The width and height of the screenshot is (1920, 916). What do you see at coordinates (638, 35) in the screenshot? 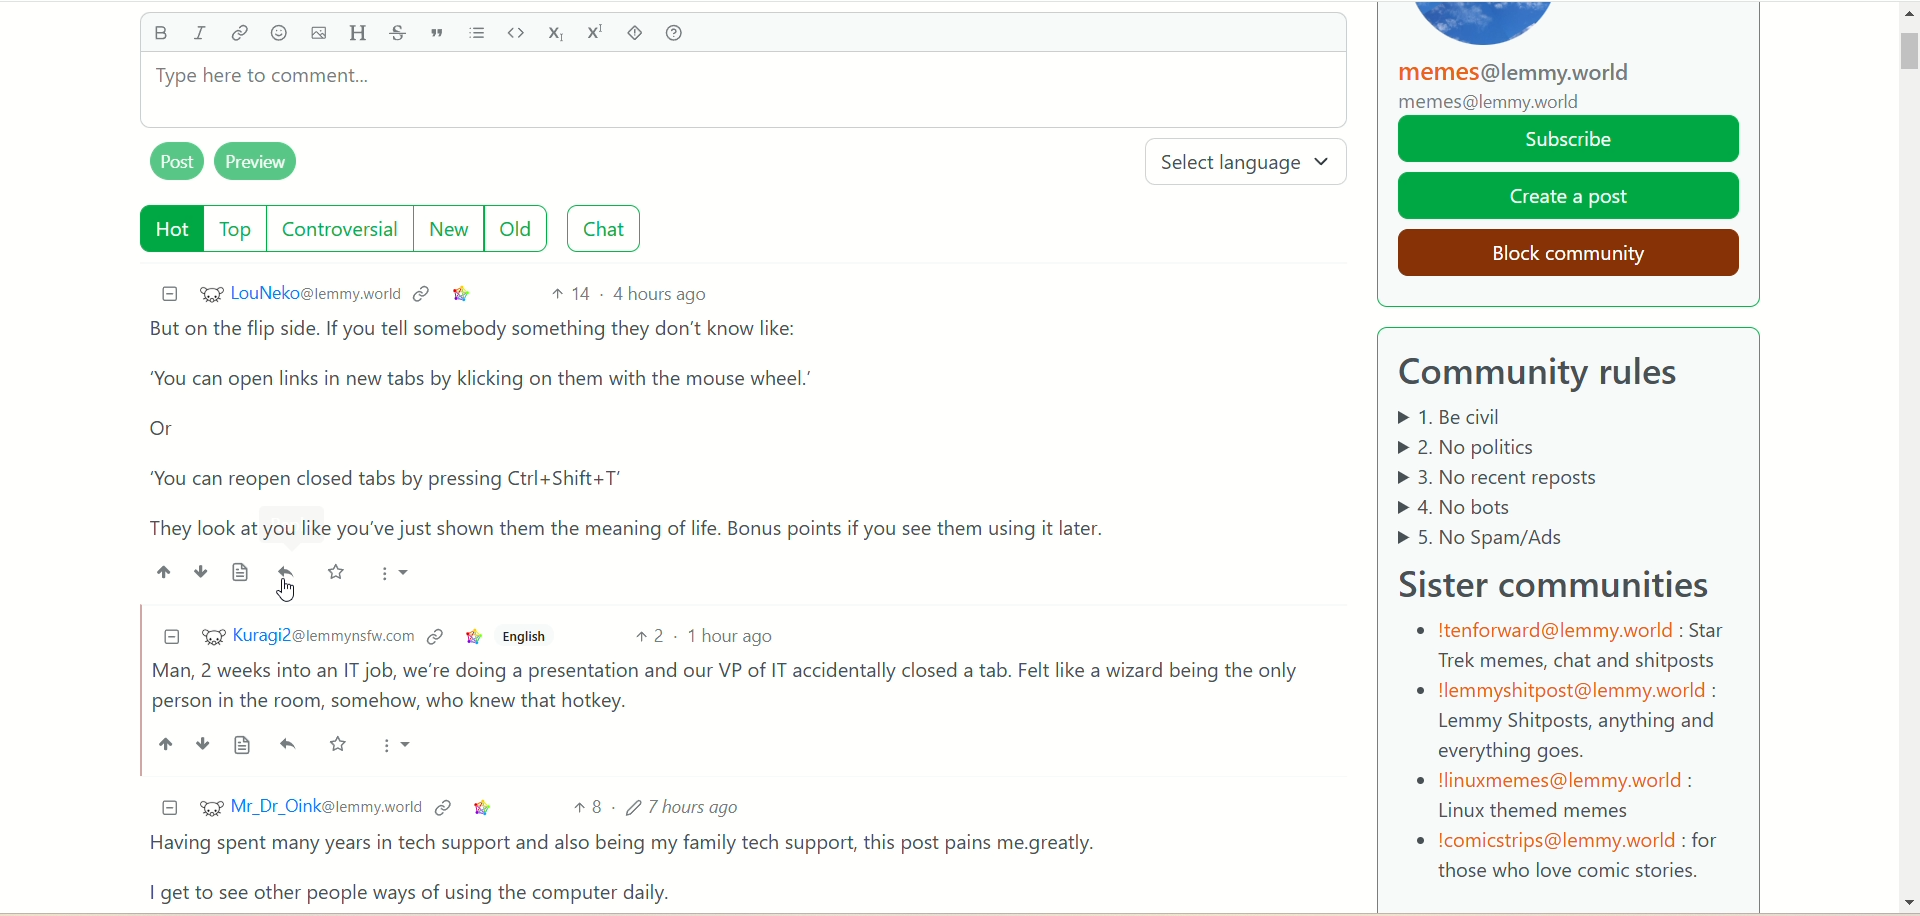
I see `spoiler` at bounding box center [638, 35].